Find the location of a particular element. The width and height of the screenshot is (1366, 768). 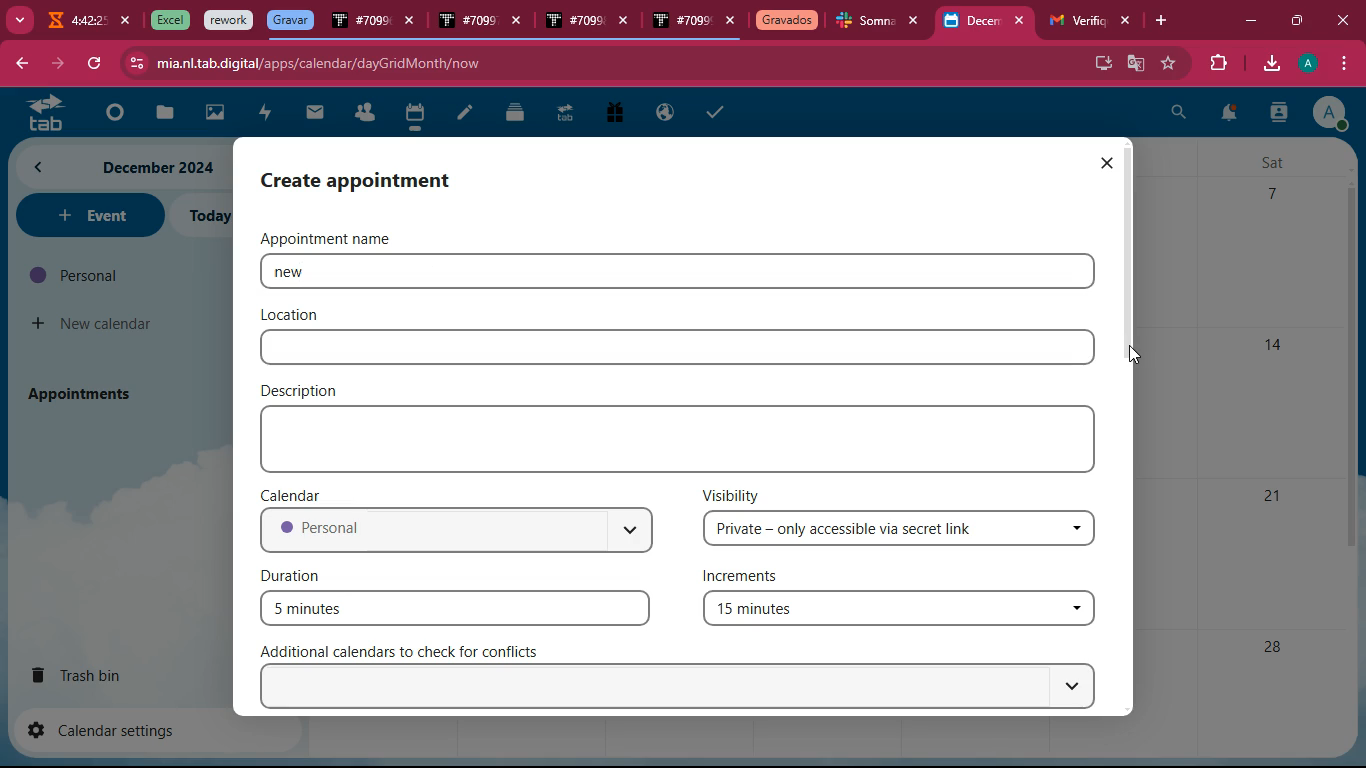

gift is located at coordinates (613, 114).